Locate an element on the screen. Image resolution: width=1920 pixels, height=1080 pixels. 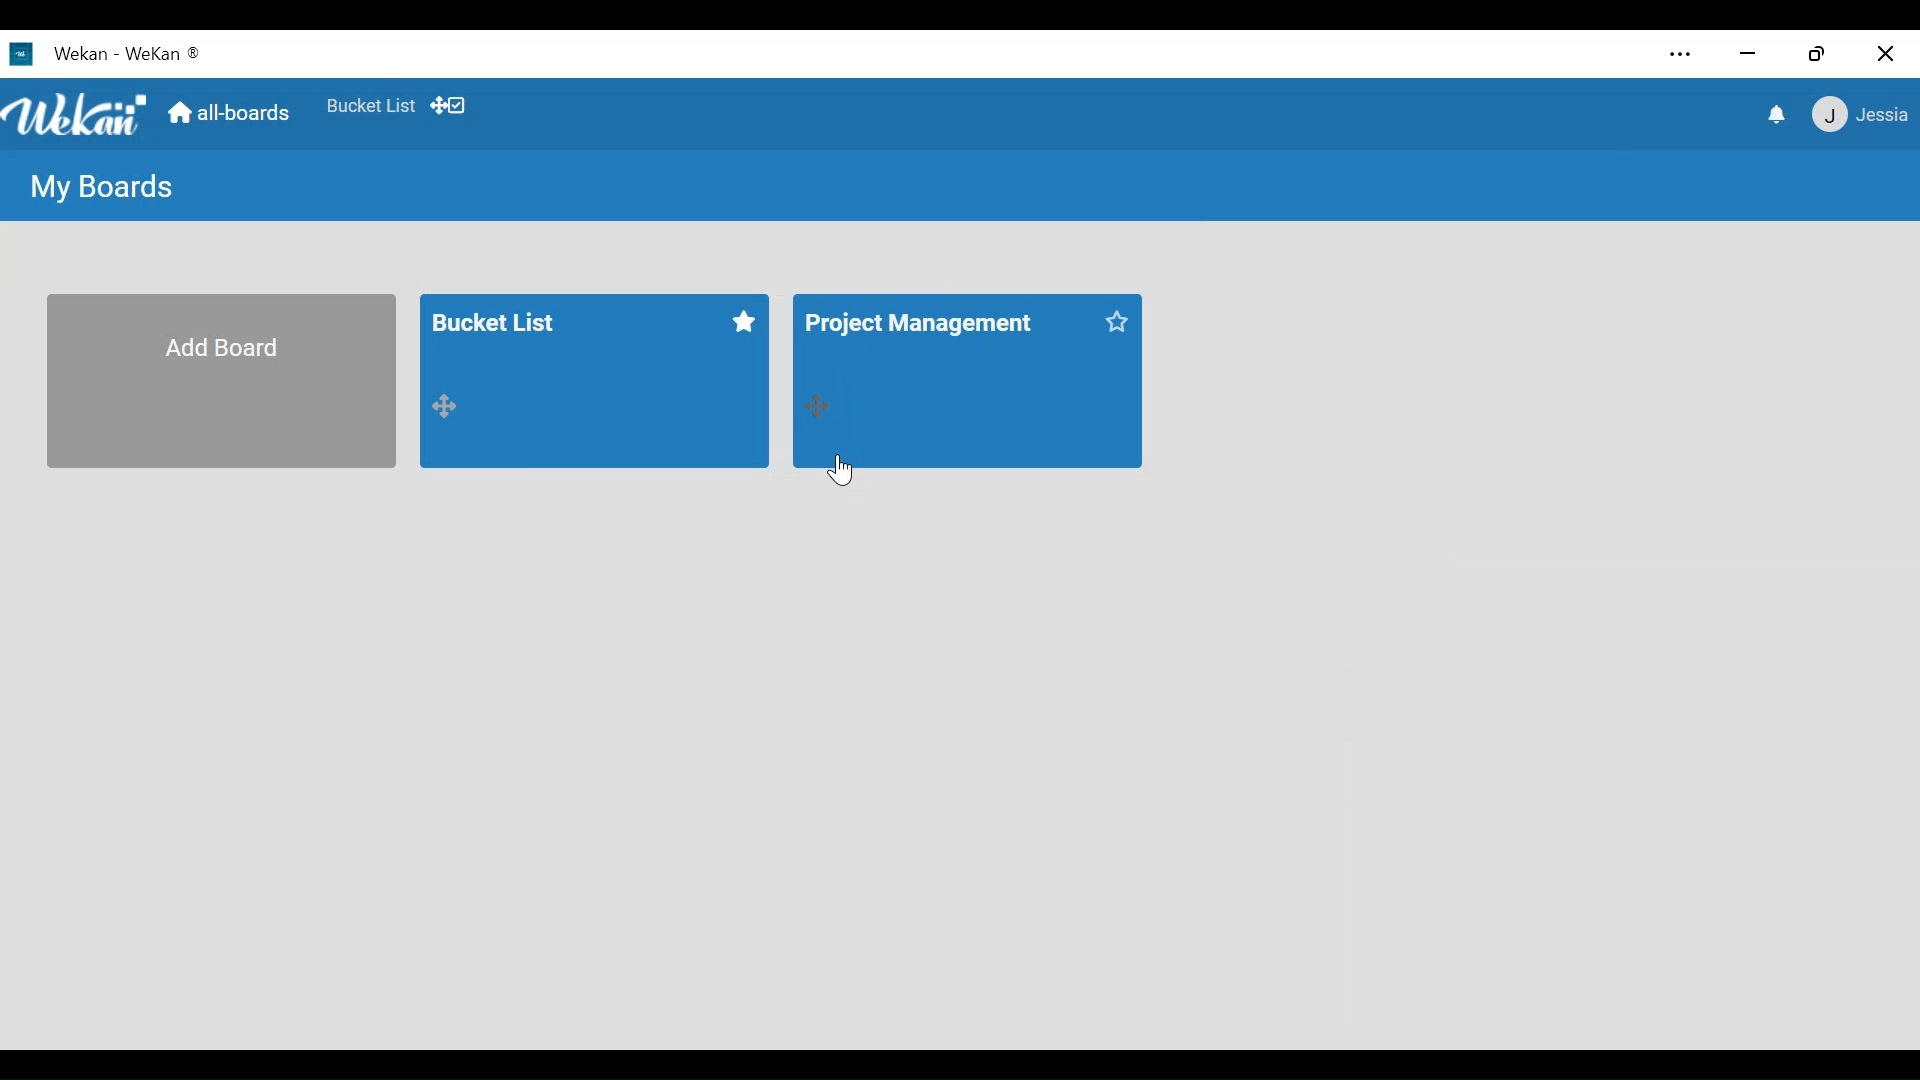
notifications is located at coordinates (1775, 114).